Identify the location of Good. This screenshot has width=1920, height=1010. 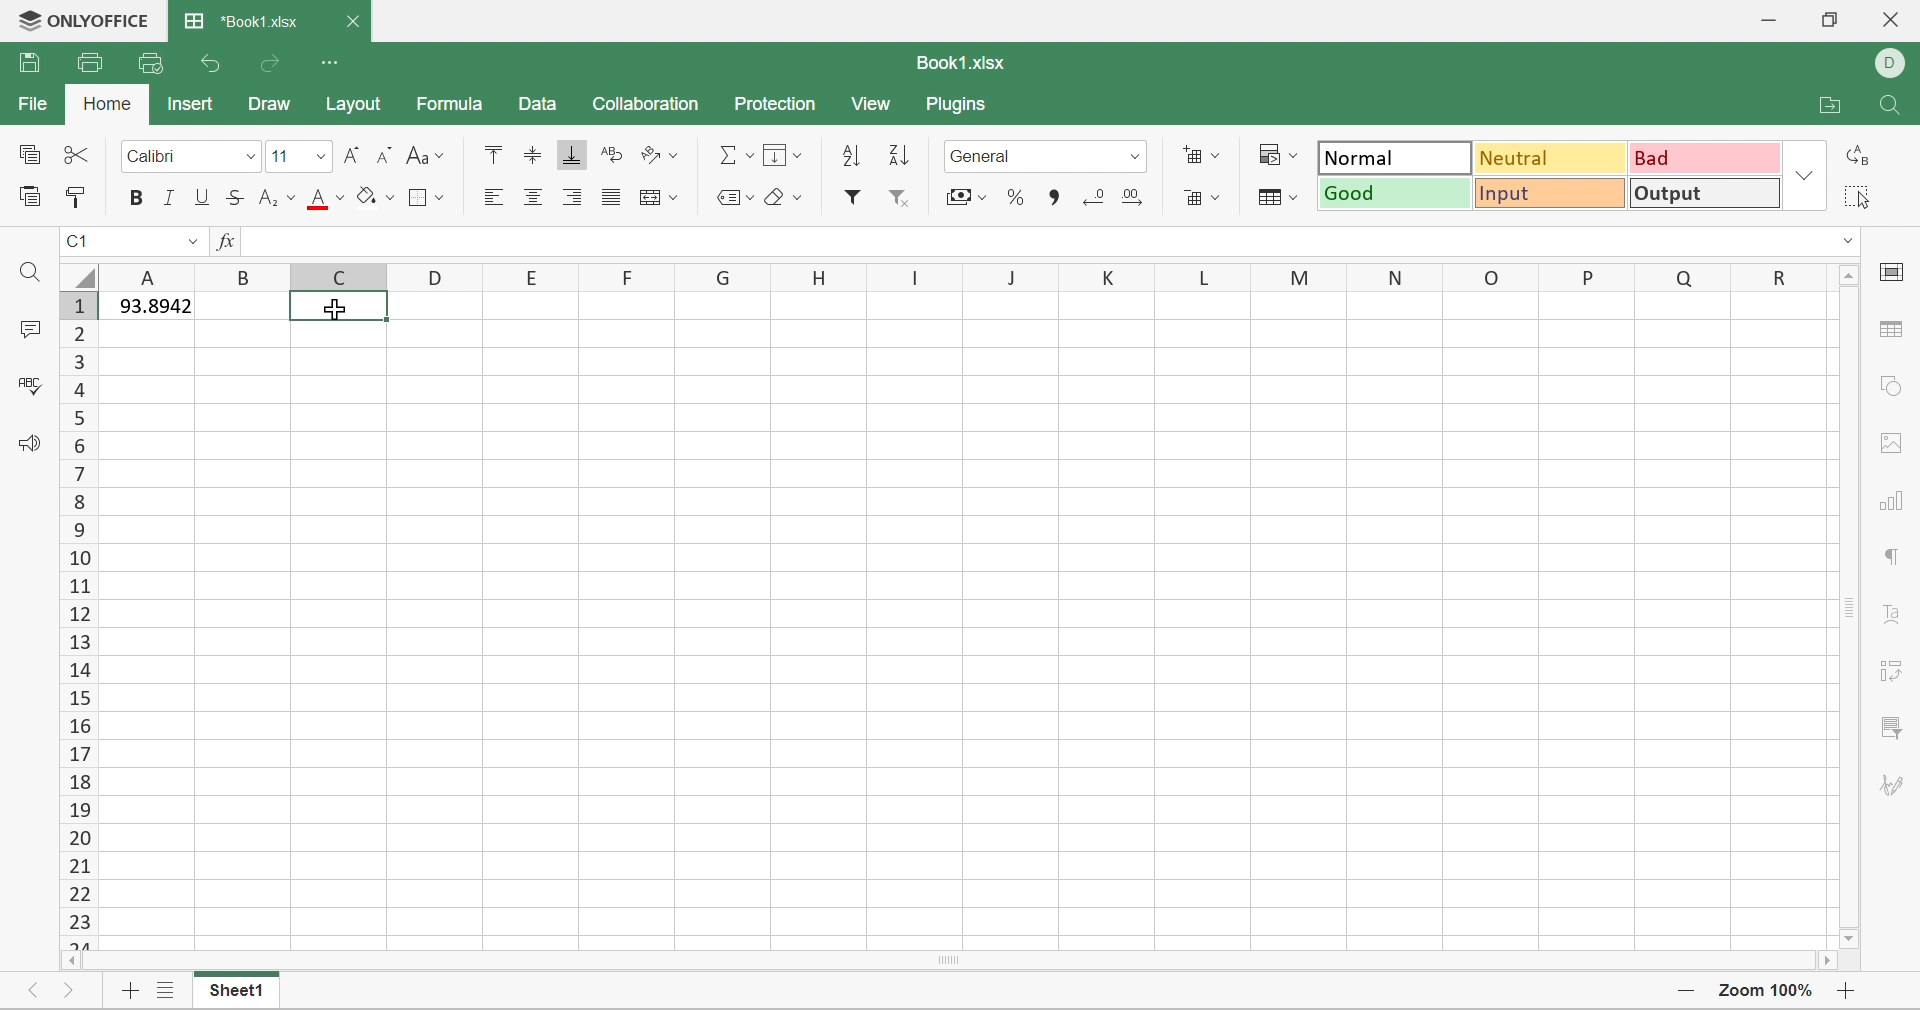
(1397, 193).